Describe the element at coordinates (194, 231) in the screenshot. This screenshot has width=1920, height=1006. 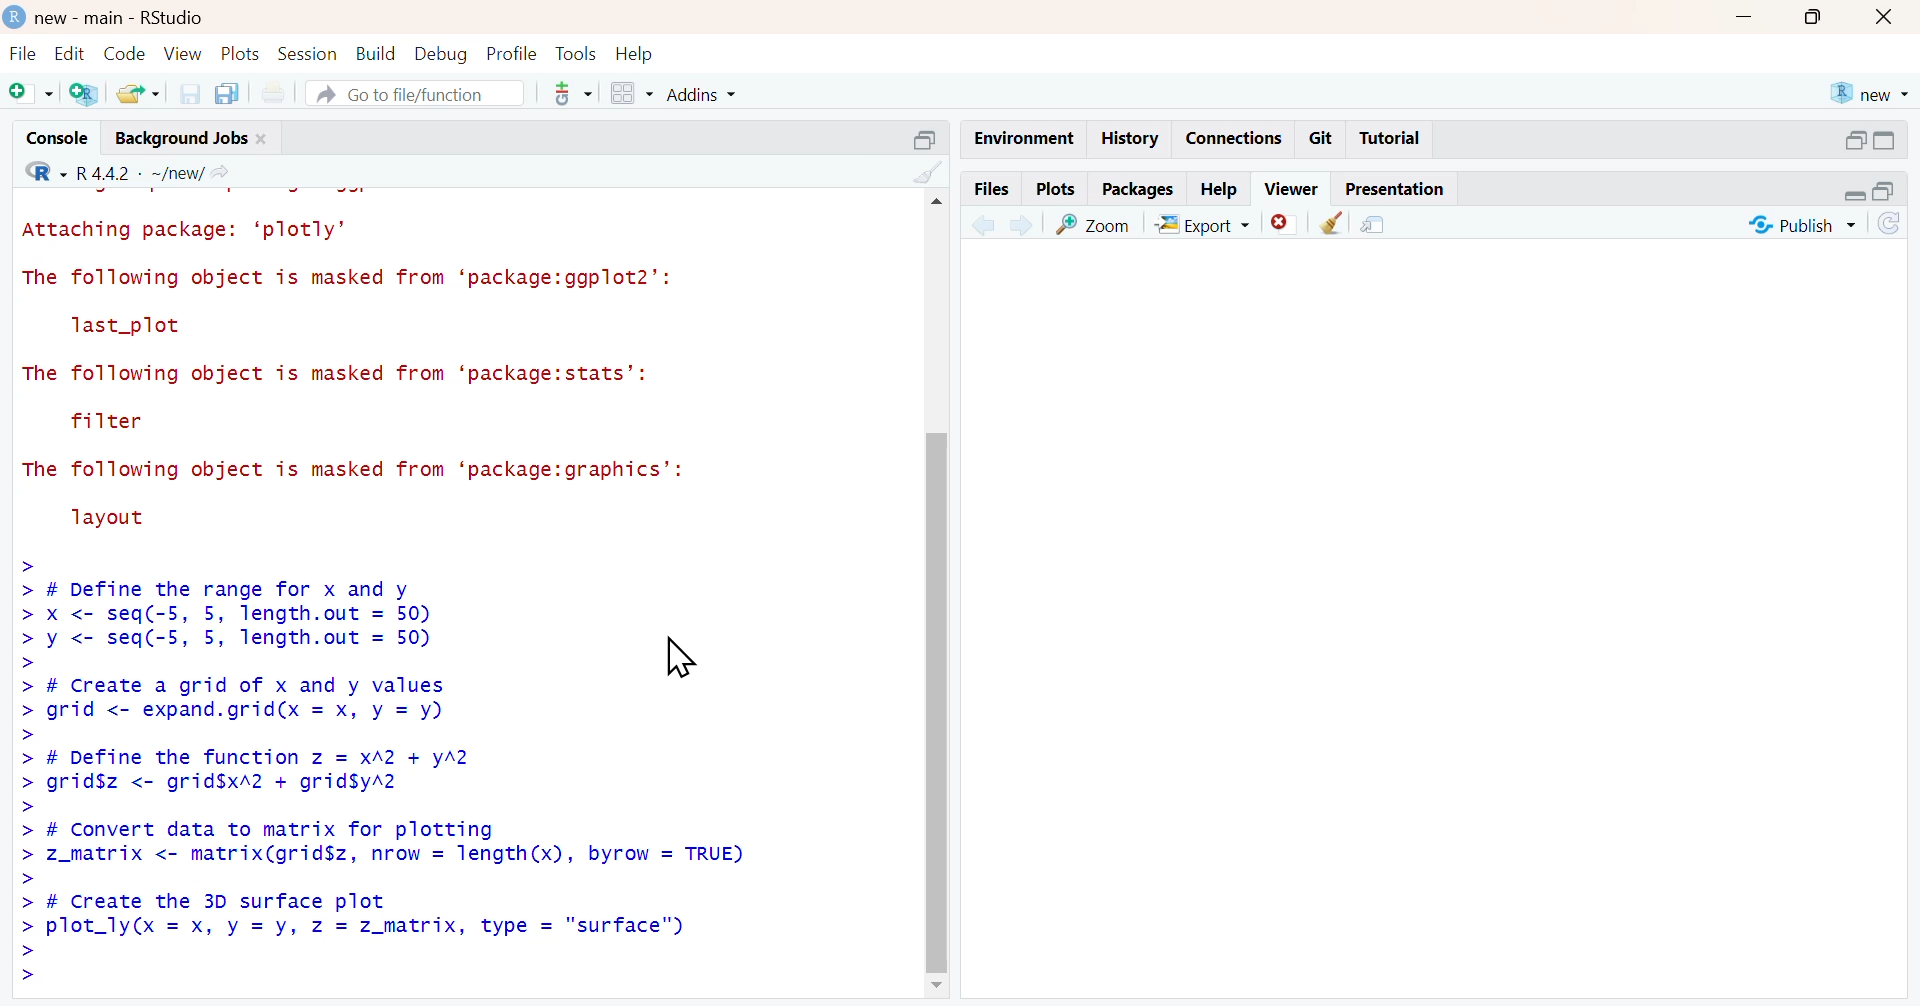
I see `Attaching package: ‘plotly’` at that location.